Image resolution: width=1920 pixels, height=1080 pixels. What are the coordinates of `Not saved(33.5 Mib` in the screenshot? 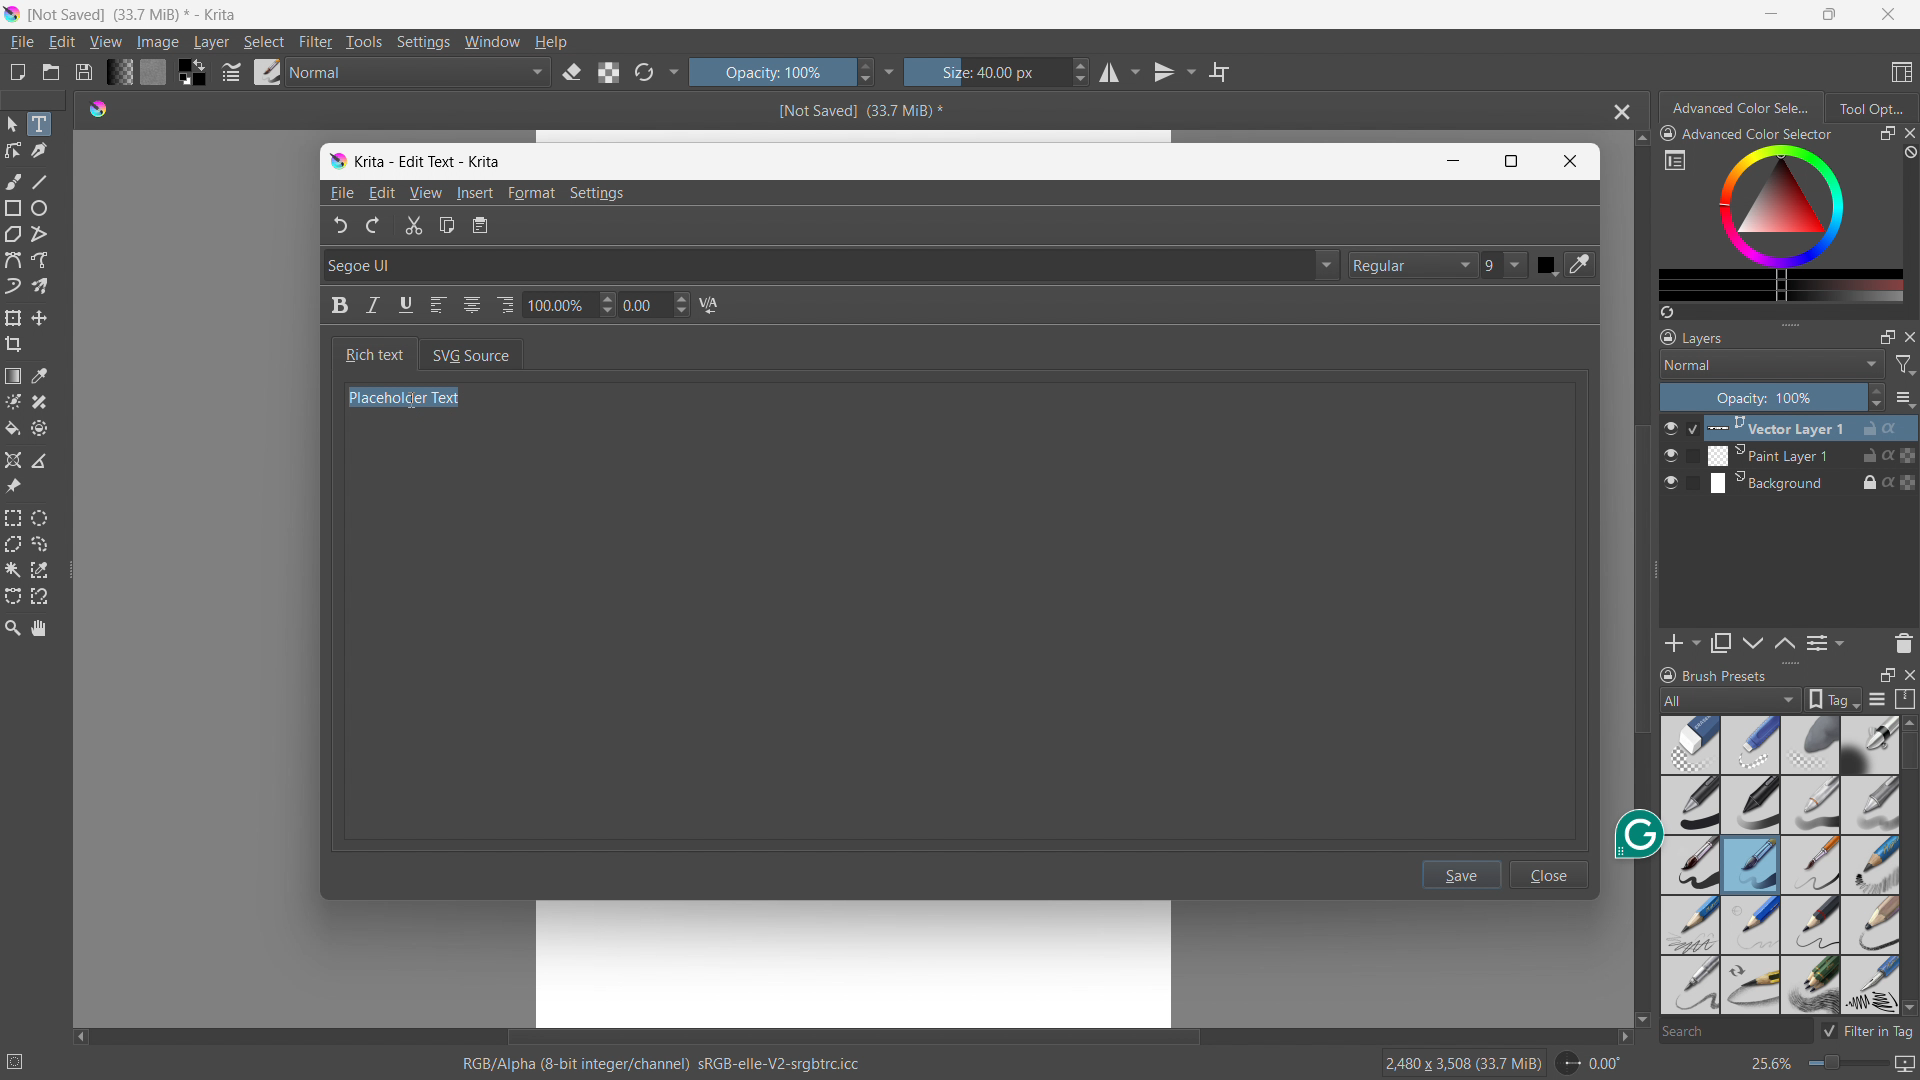 It's located at (854, 109).